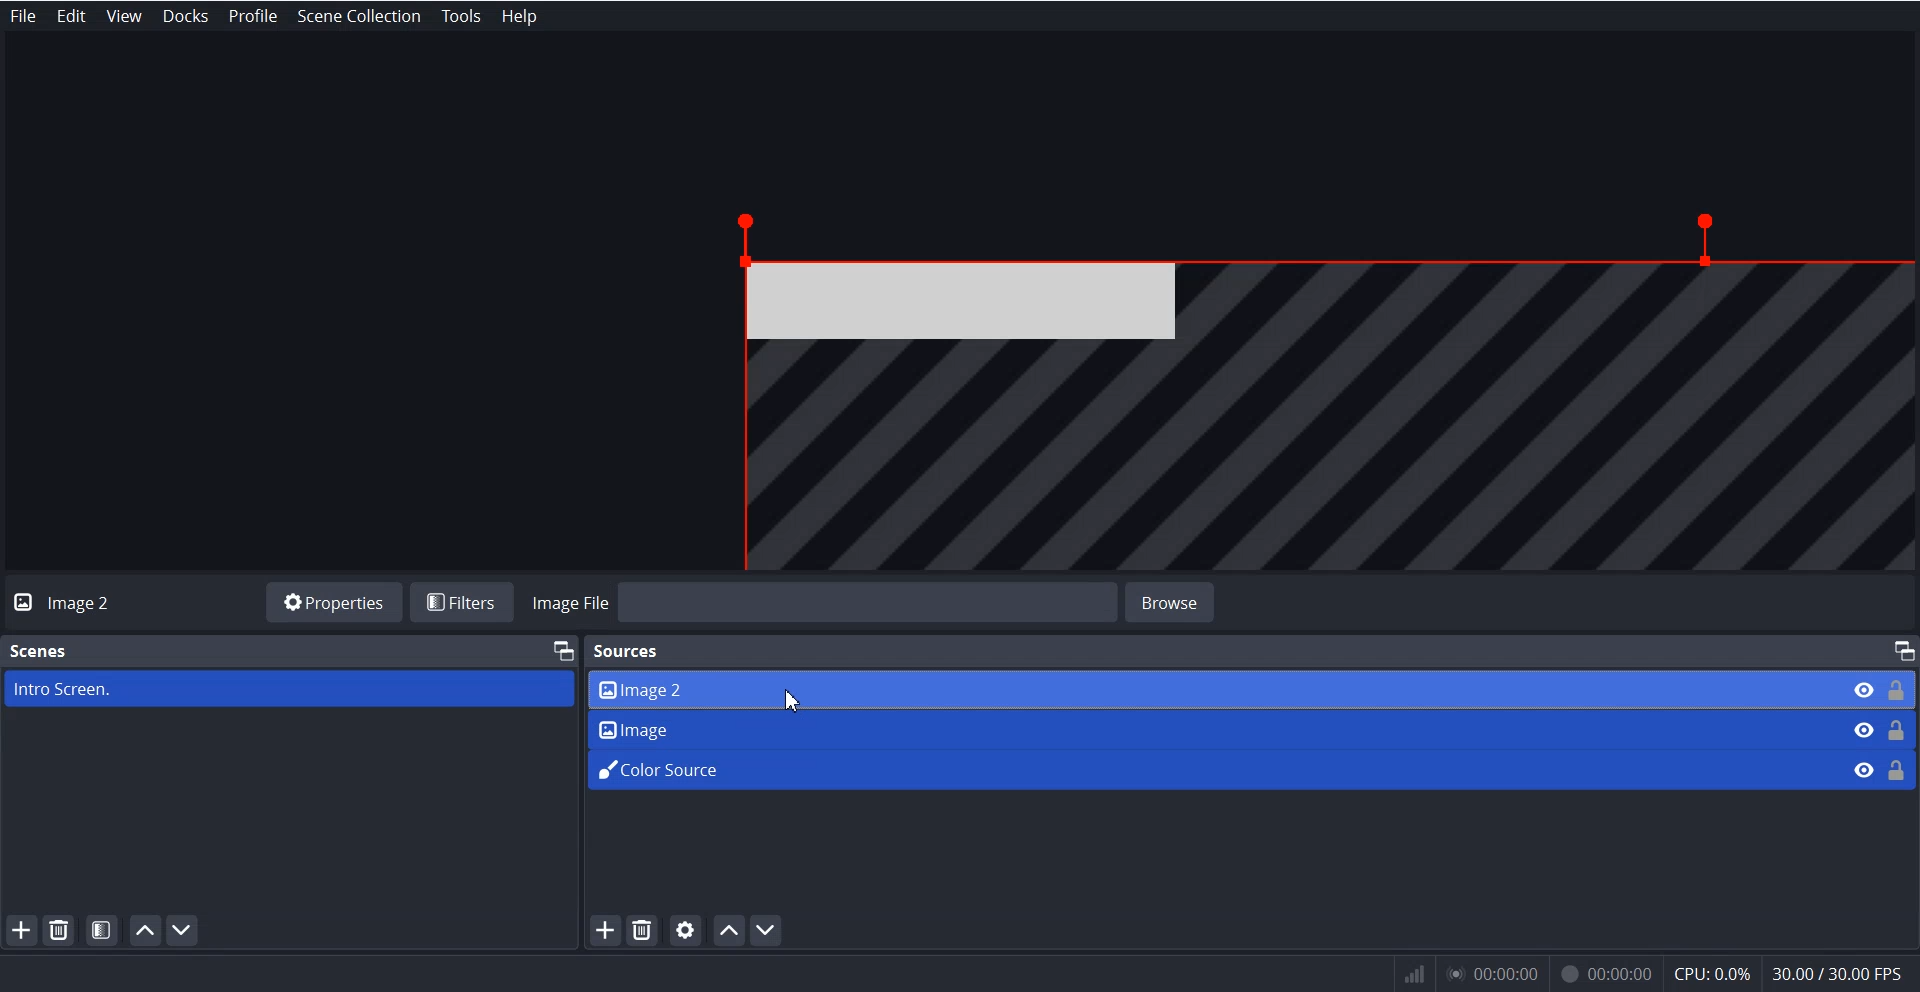 This screenshot has width=1920, height=992. Describe the element at coordinates (603, 931) in the screenshot. I see `Add Source` at that location.